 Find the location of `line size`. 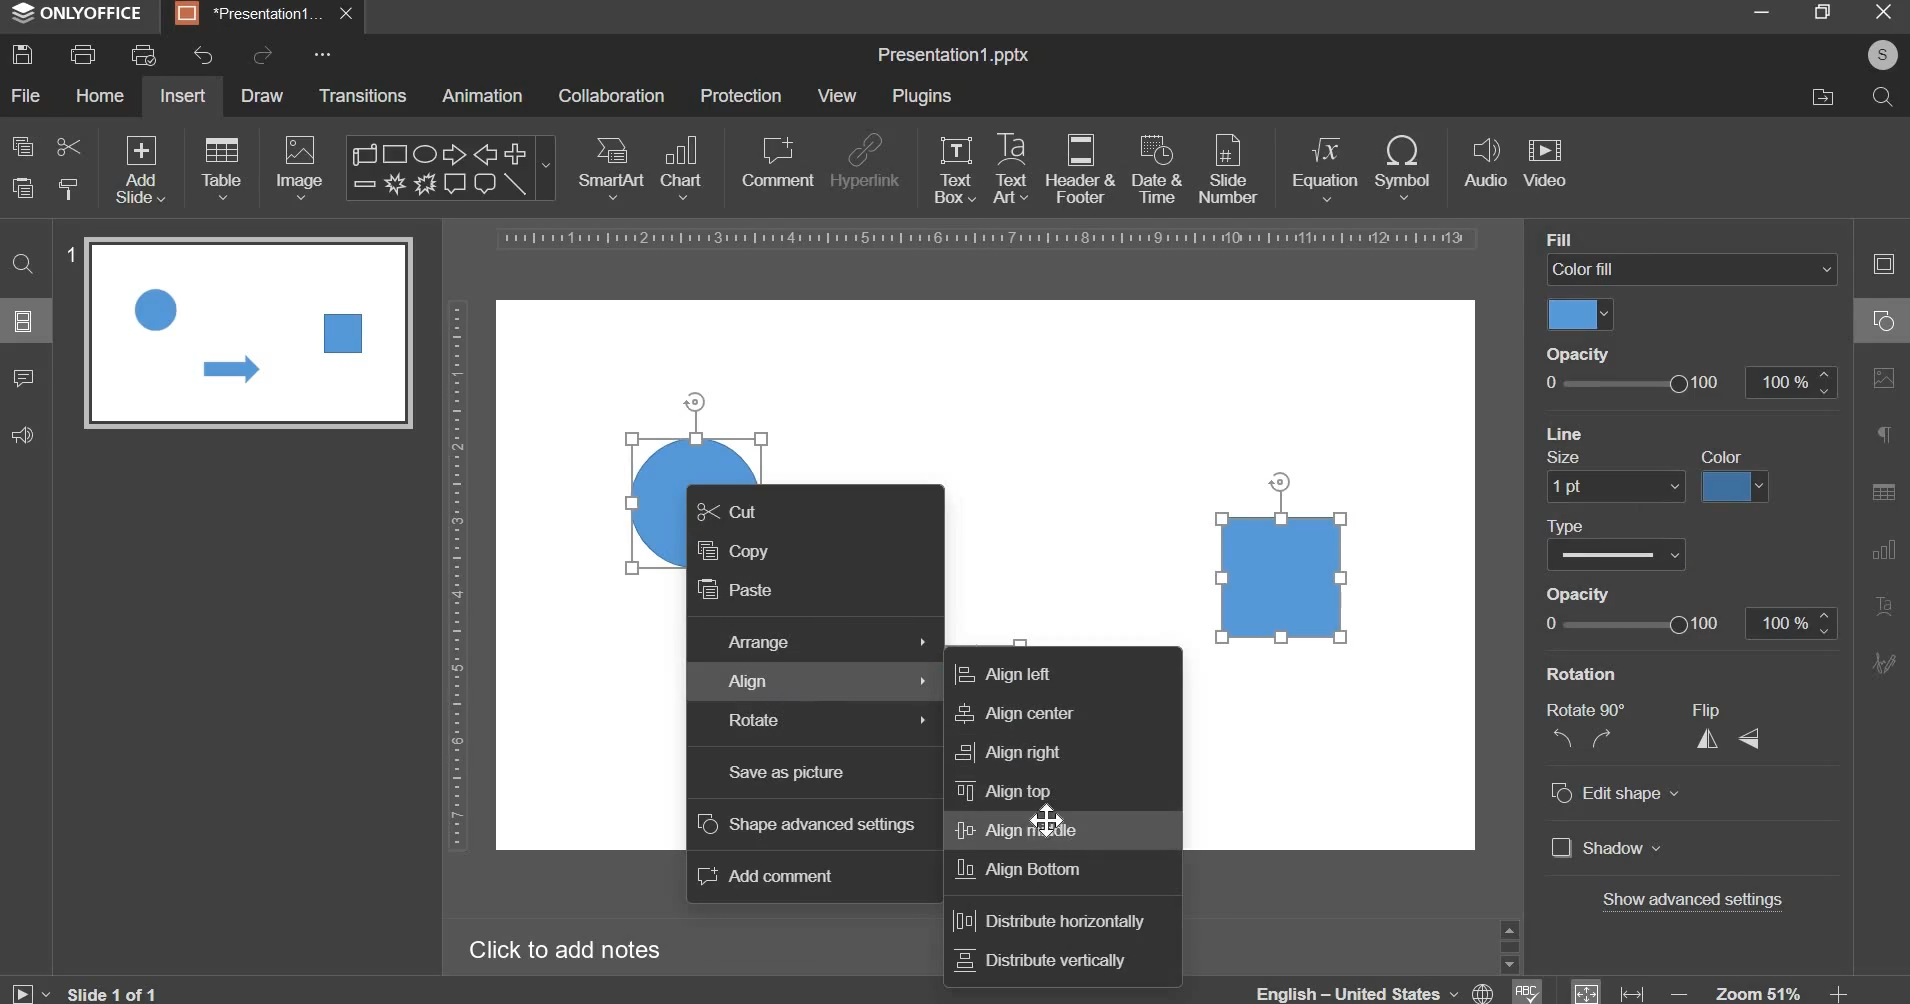

line size is located at coordinates (1615, 486).